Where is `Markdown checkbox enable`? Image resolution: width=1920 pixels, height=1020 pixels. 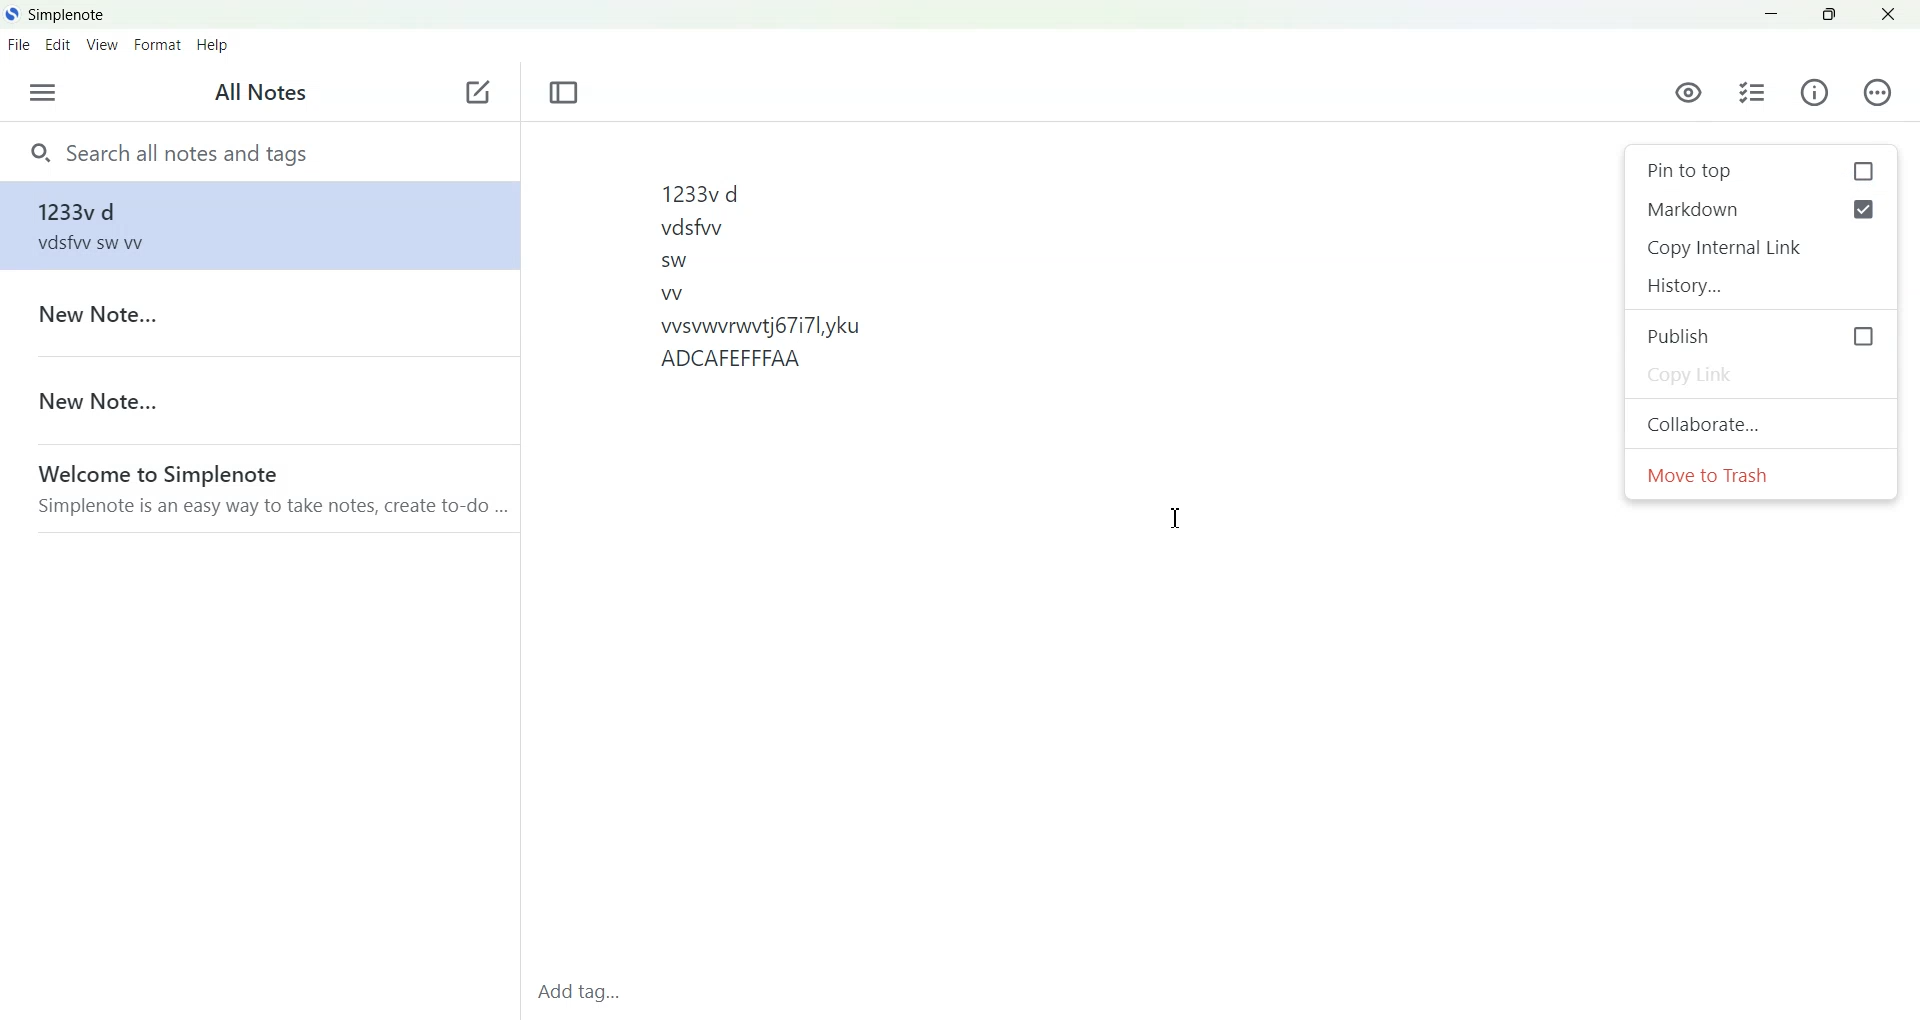
Markdown checkbox enable is located at coordinates (1863, 209).